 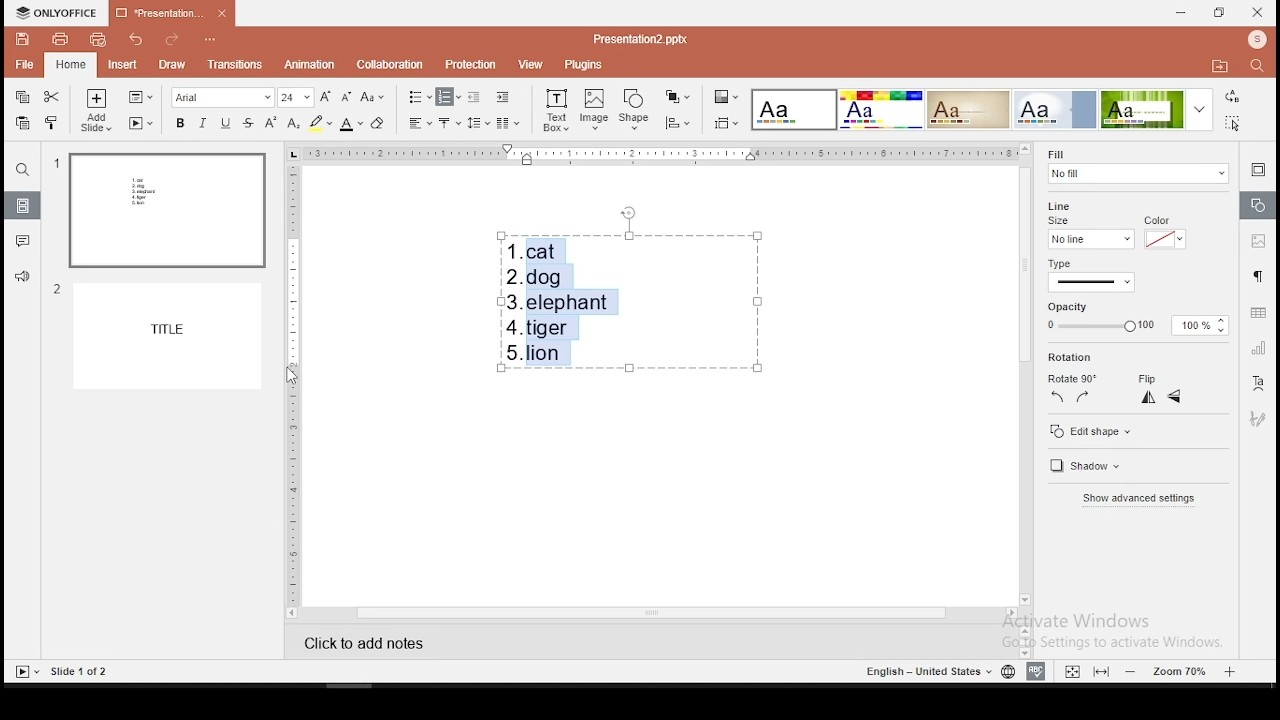 I want to click on transitions, so click(x=236, y=67).